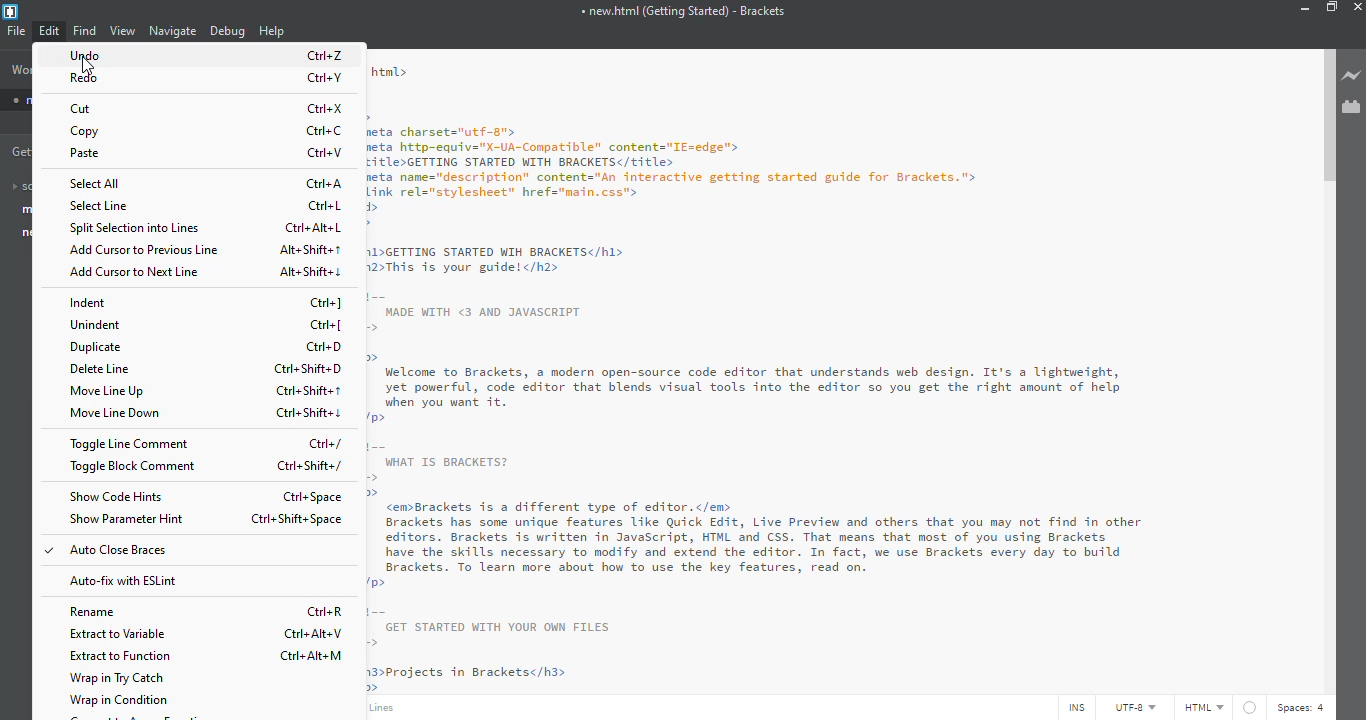  Describe the element at coordinates (326, 347) in the screenshot. I see `ctrl+d` at that location.